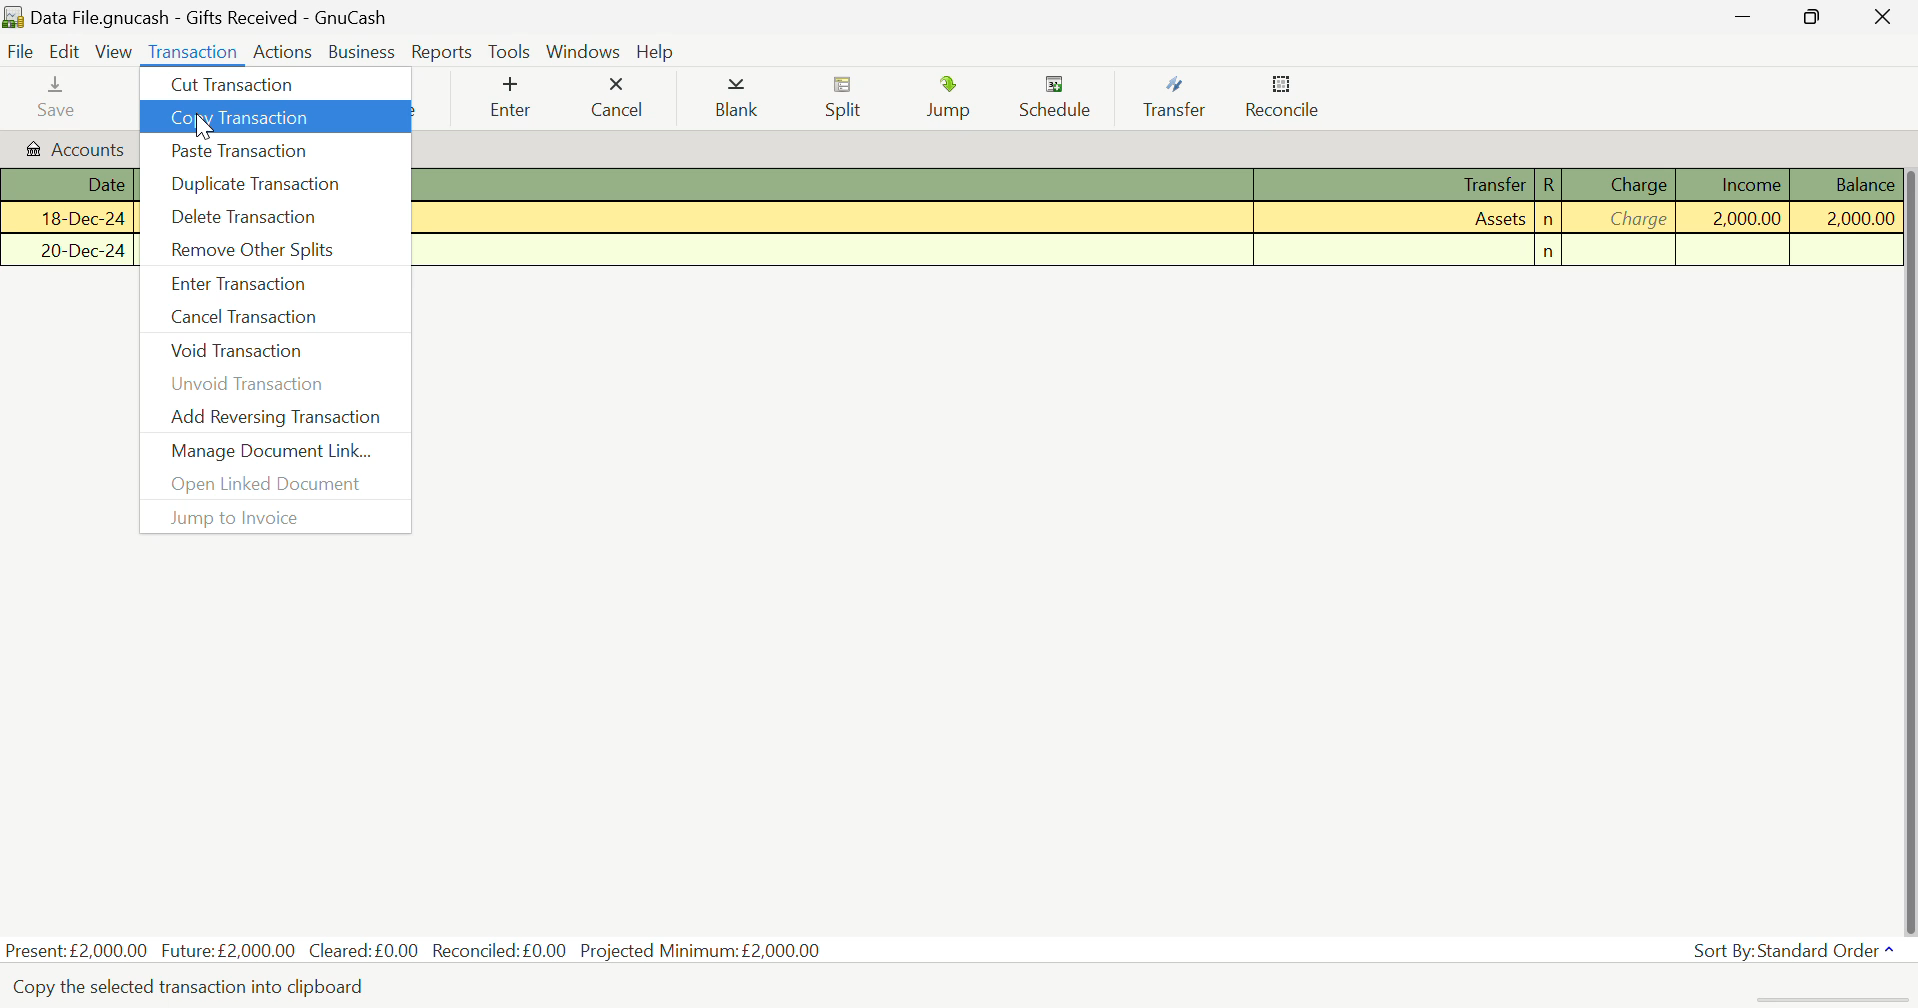  I want to click on Blank, so click(740, 99).